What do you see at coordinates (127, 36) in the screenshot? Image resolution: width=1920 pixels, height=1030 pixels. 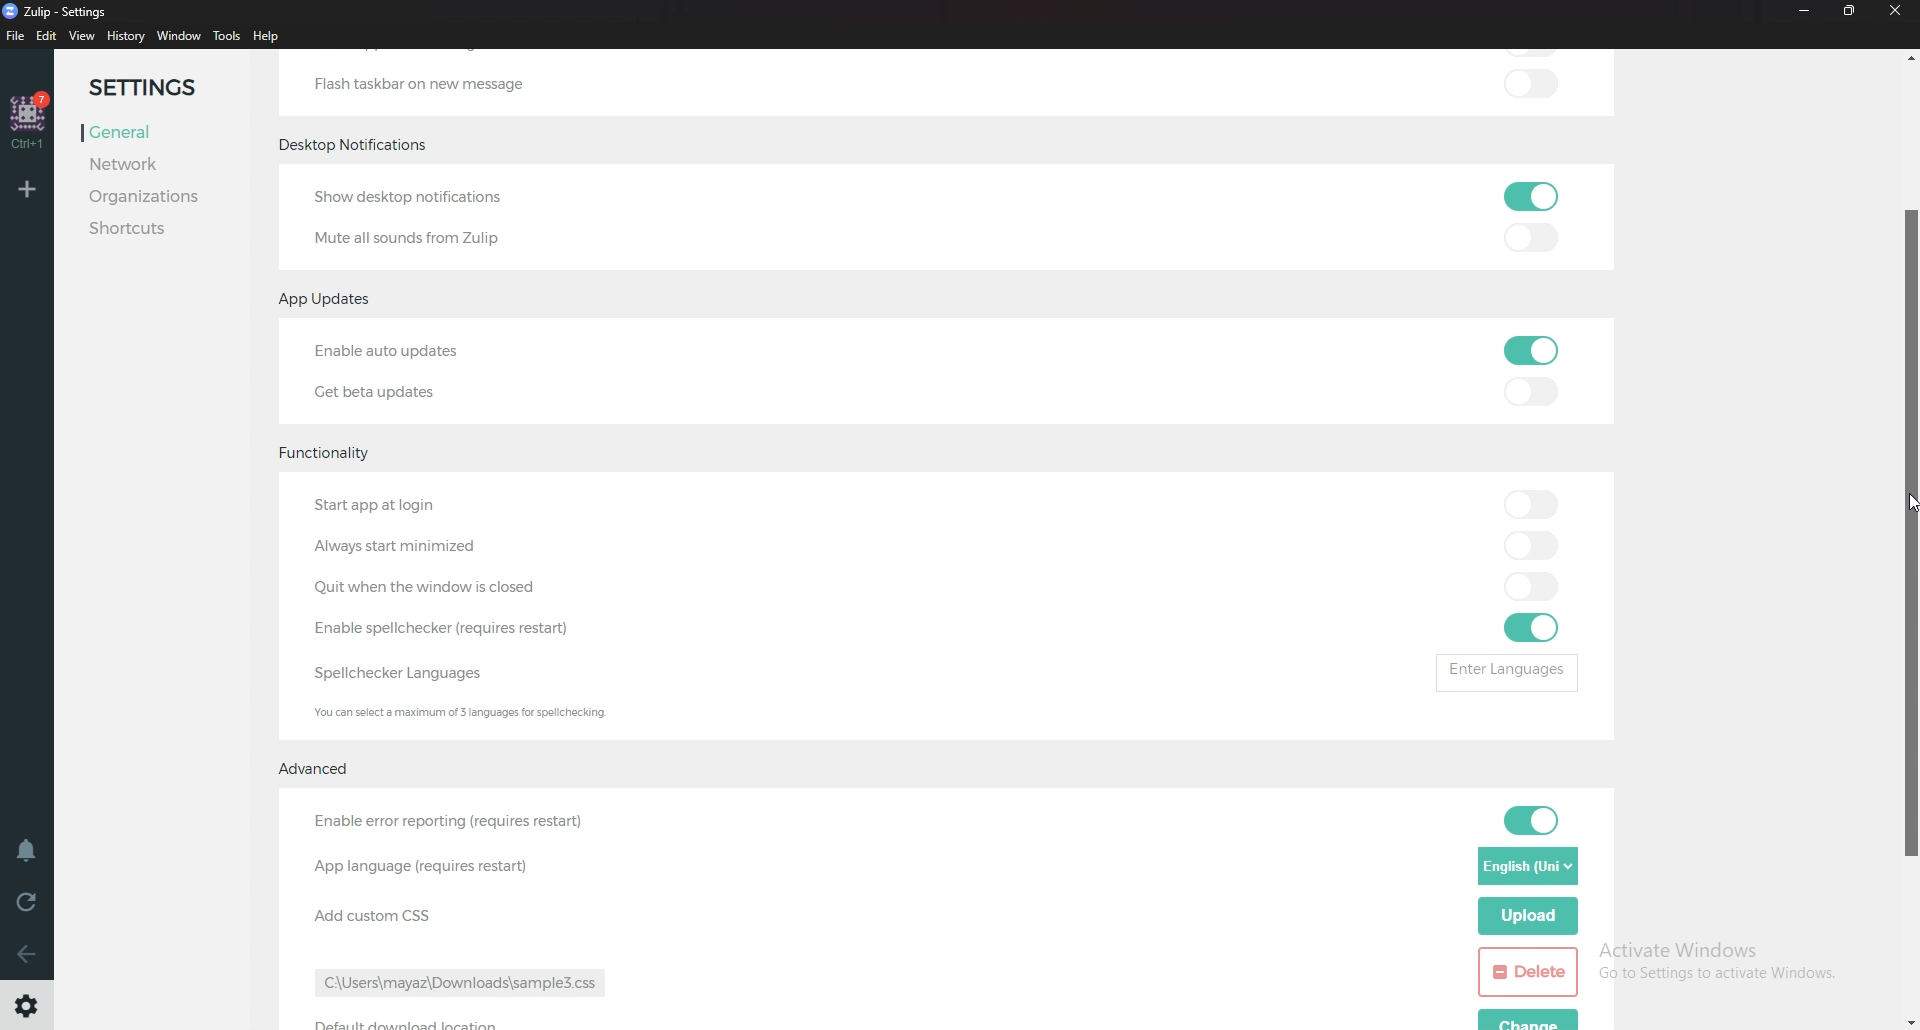 I see `History` at bounding box center [127, 36].